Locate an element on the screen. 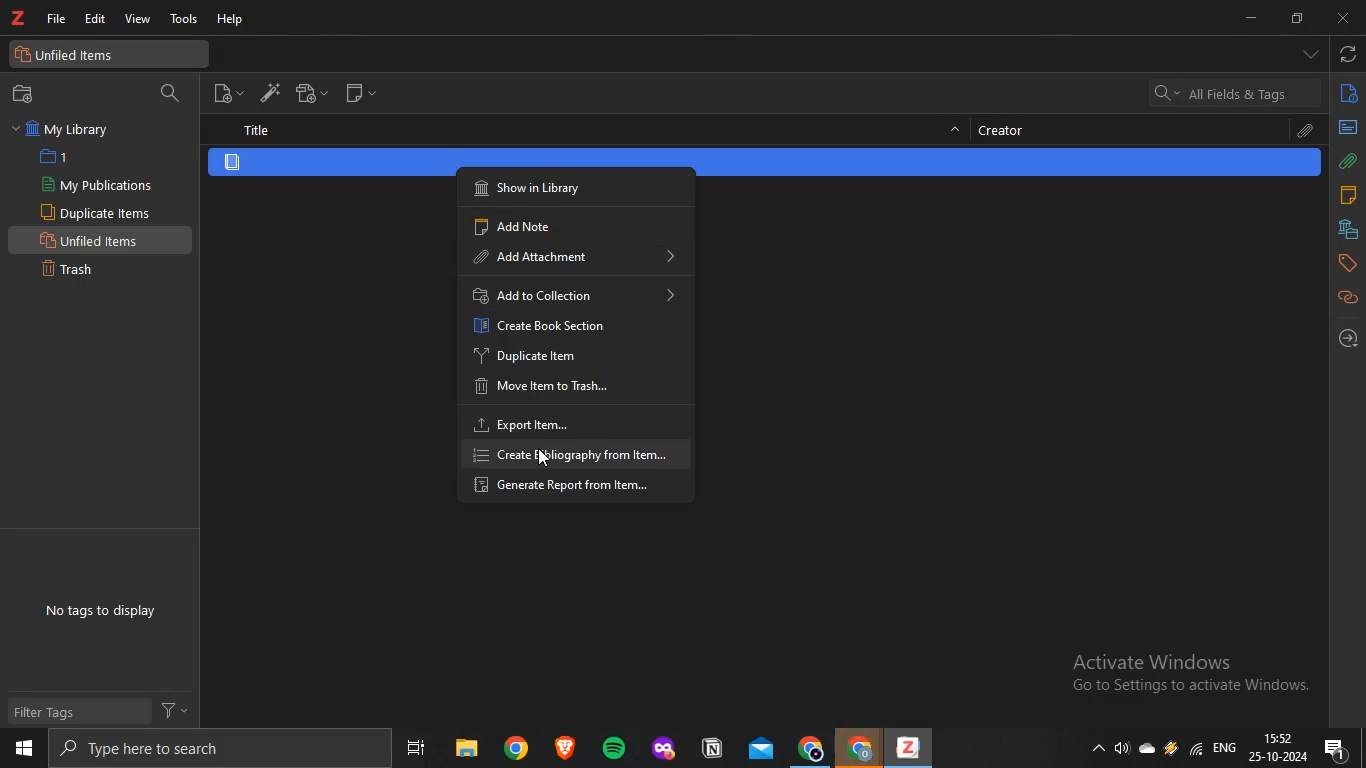 The image size is (1366, 768). notes is located at coordinates (1348, 195).